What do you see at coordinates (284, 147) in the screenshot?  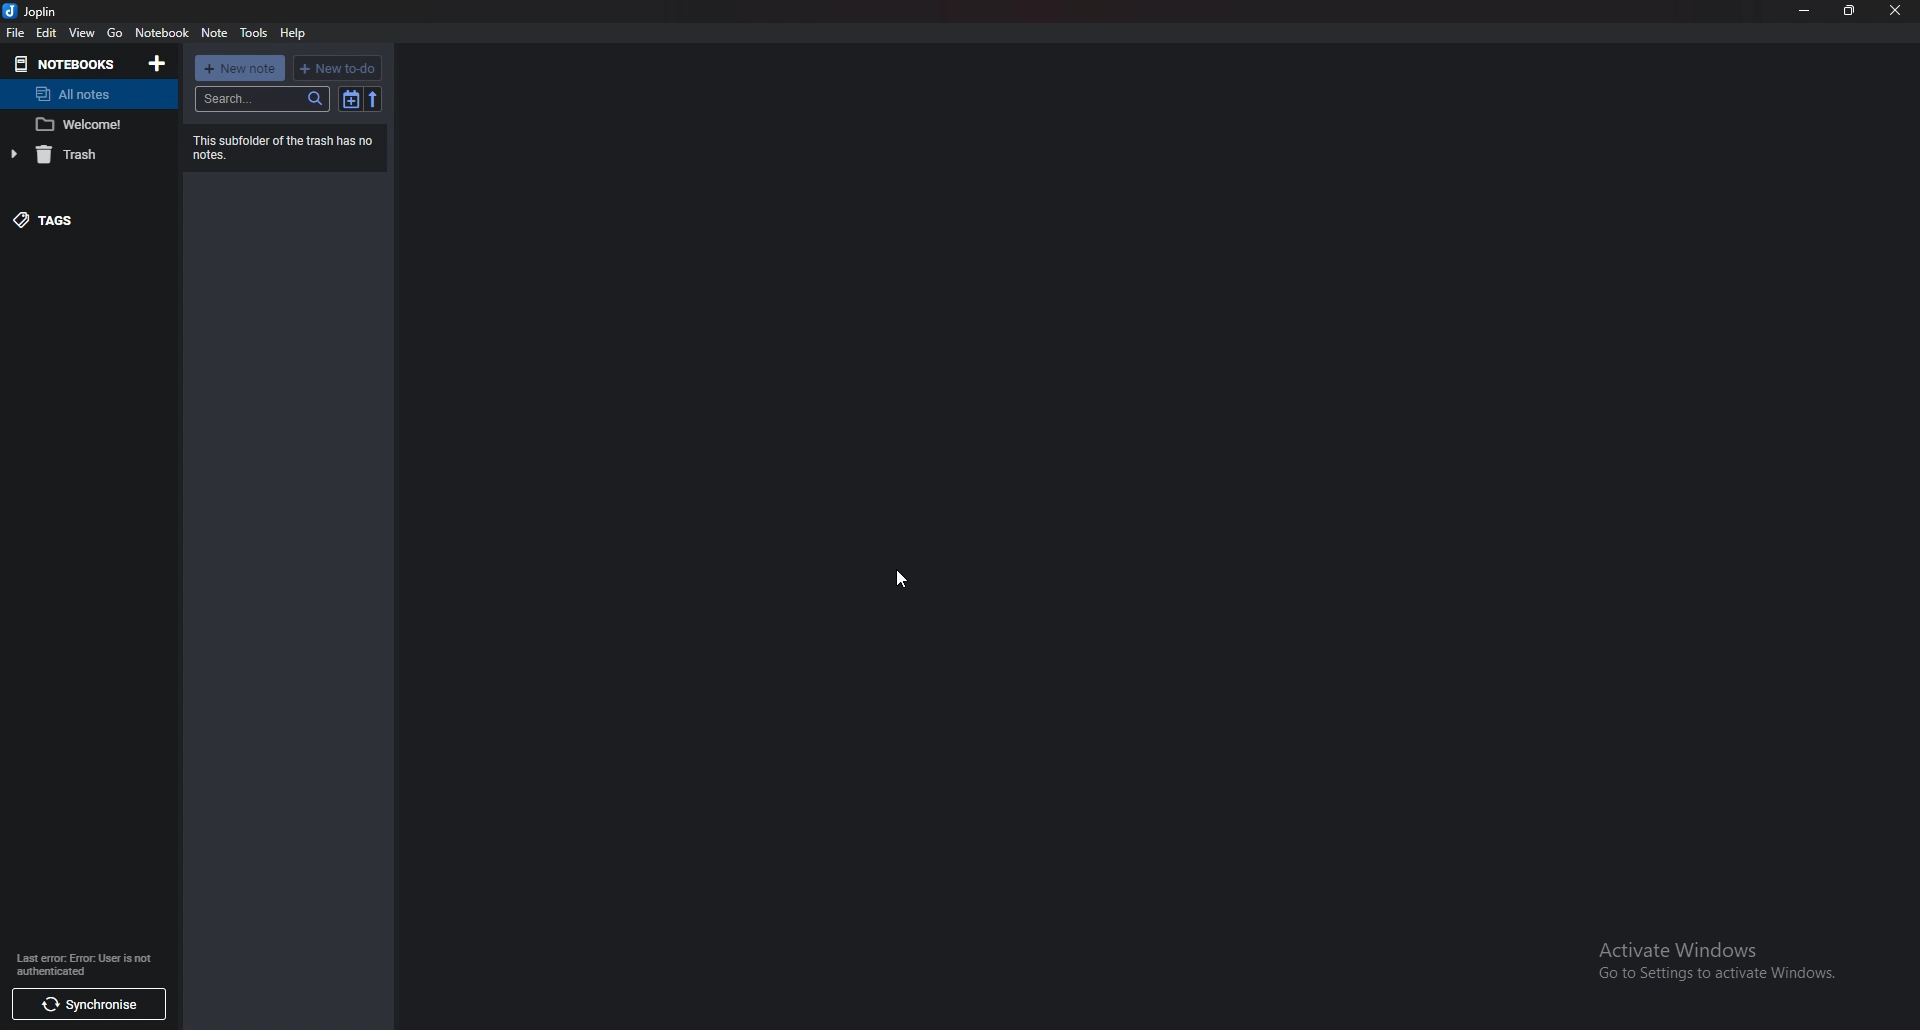 I see ` info` at bounding box center [284, 147].